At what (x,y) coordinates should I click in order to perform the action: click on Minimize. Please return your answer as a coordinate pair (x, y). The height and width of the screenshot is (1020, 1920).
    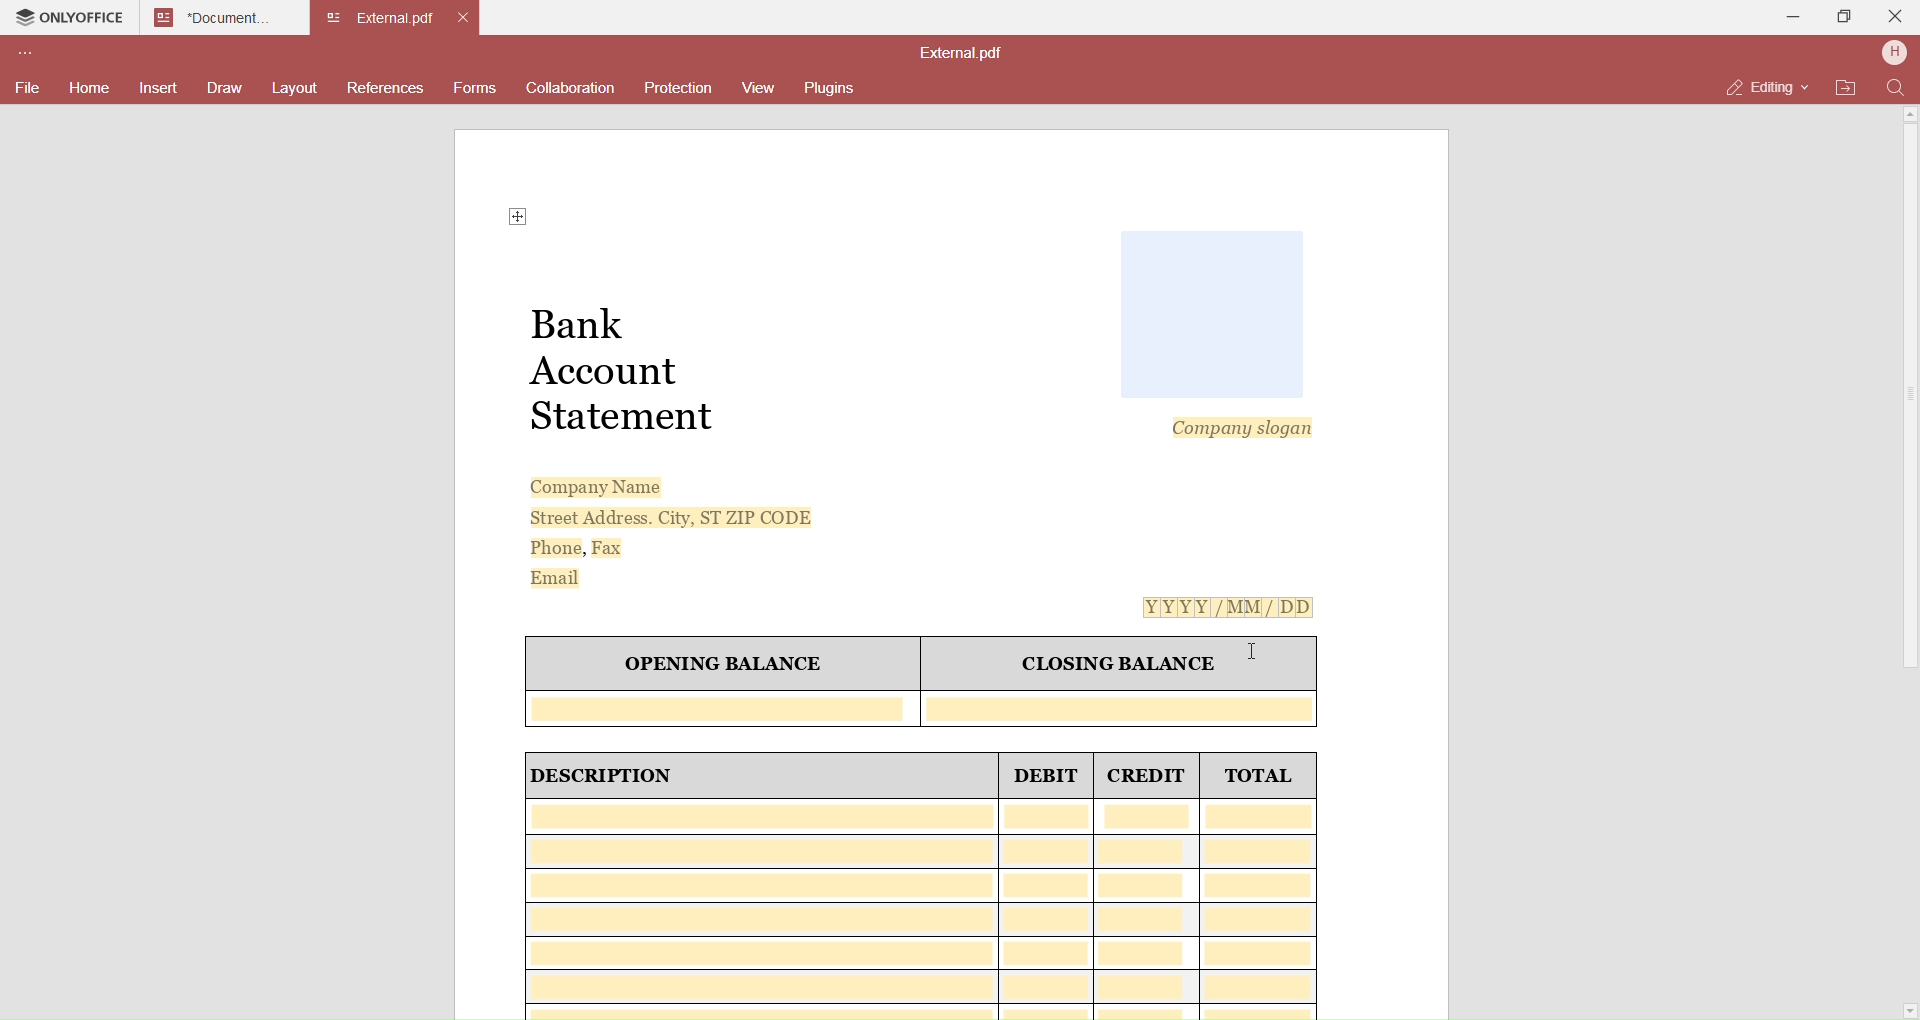
    Looking at the image, I should click on (1794, 17).